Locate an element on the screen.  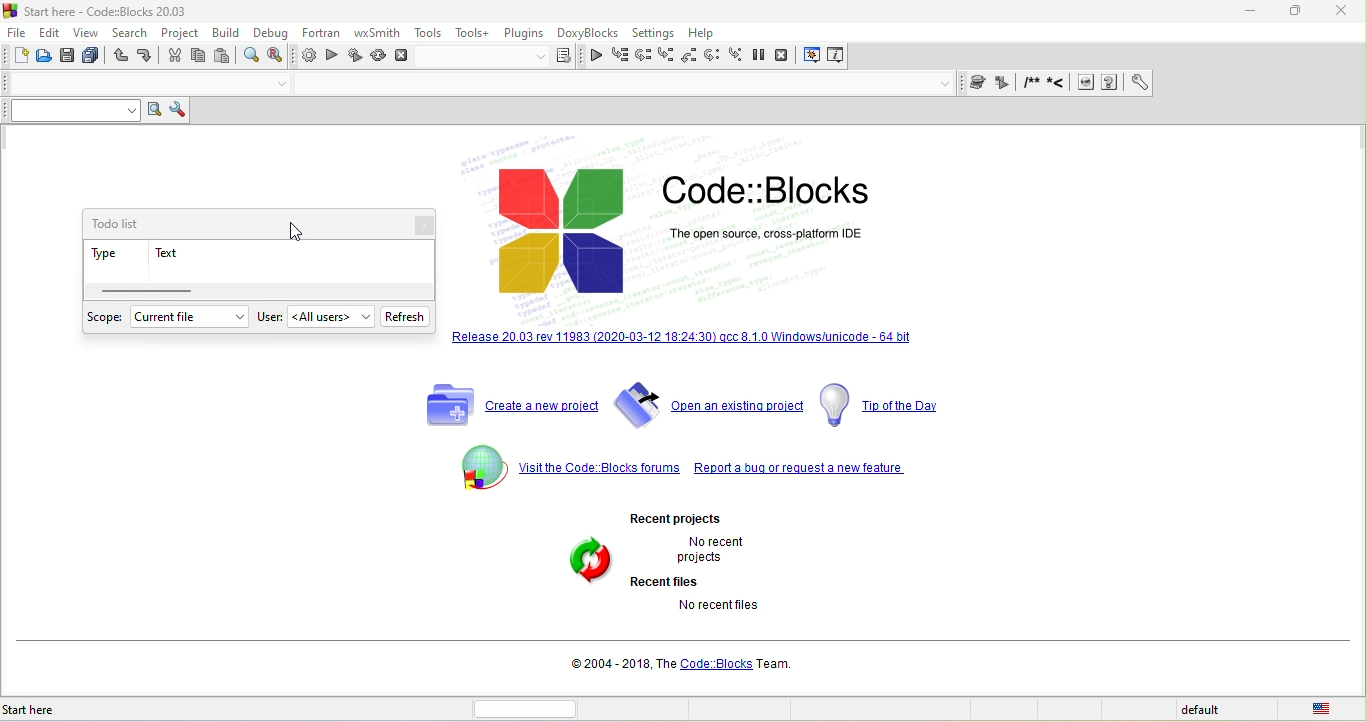
rebuild  is located at coordinates (380, 57).